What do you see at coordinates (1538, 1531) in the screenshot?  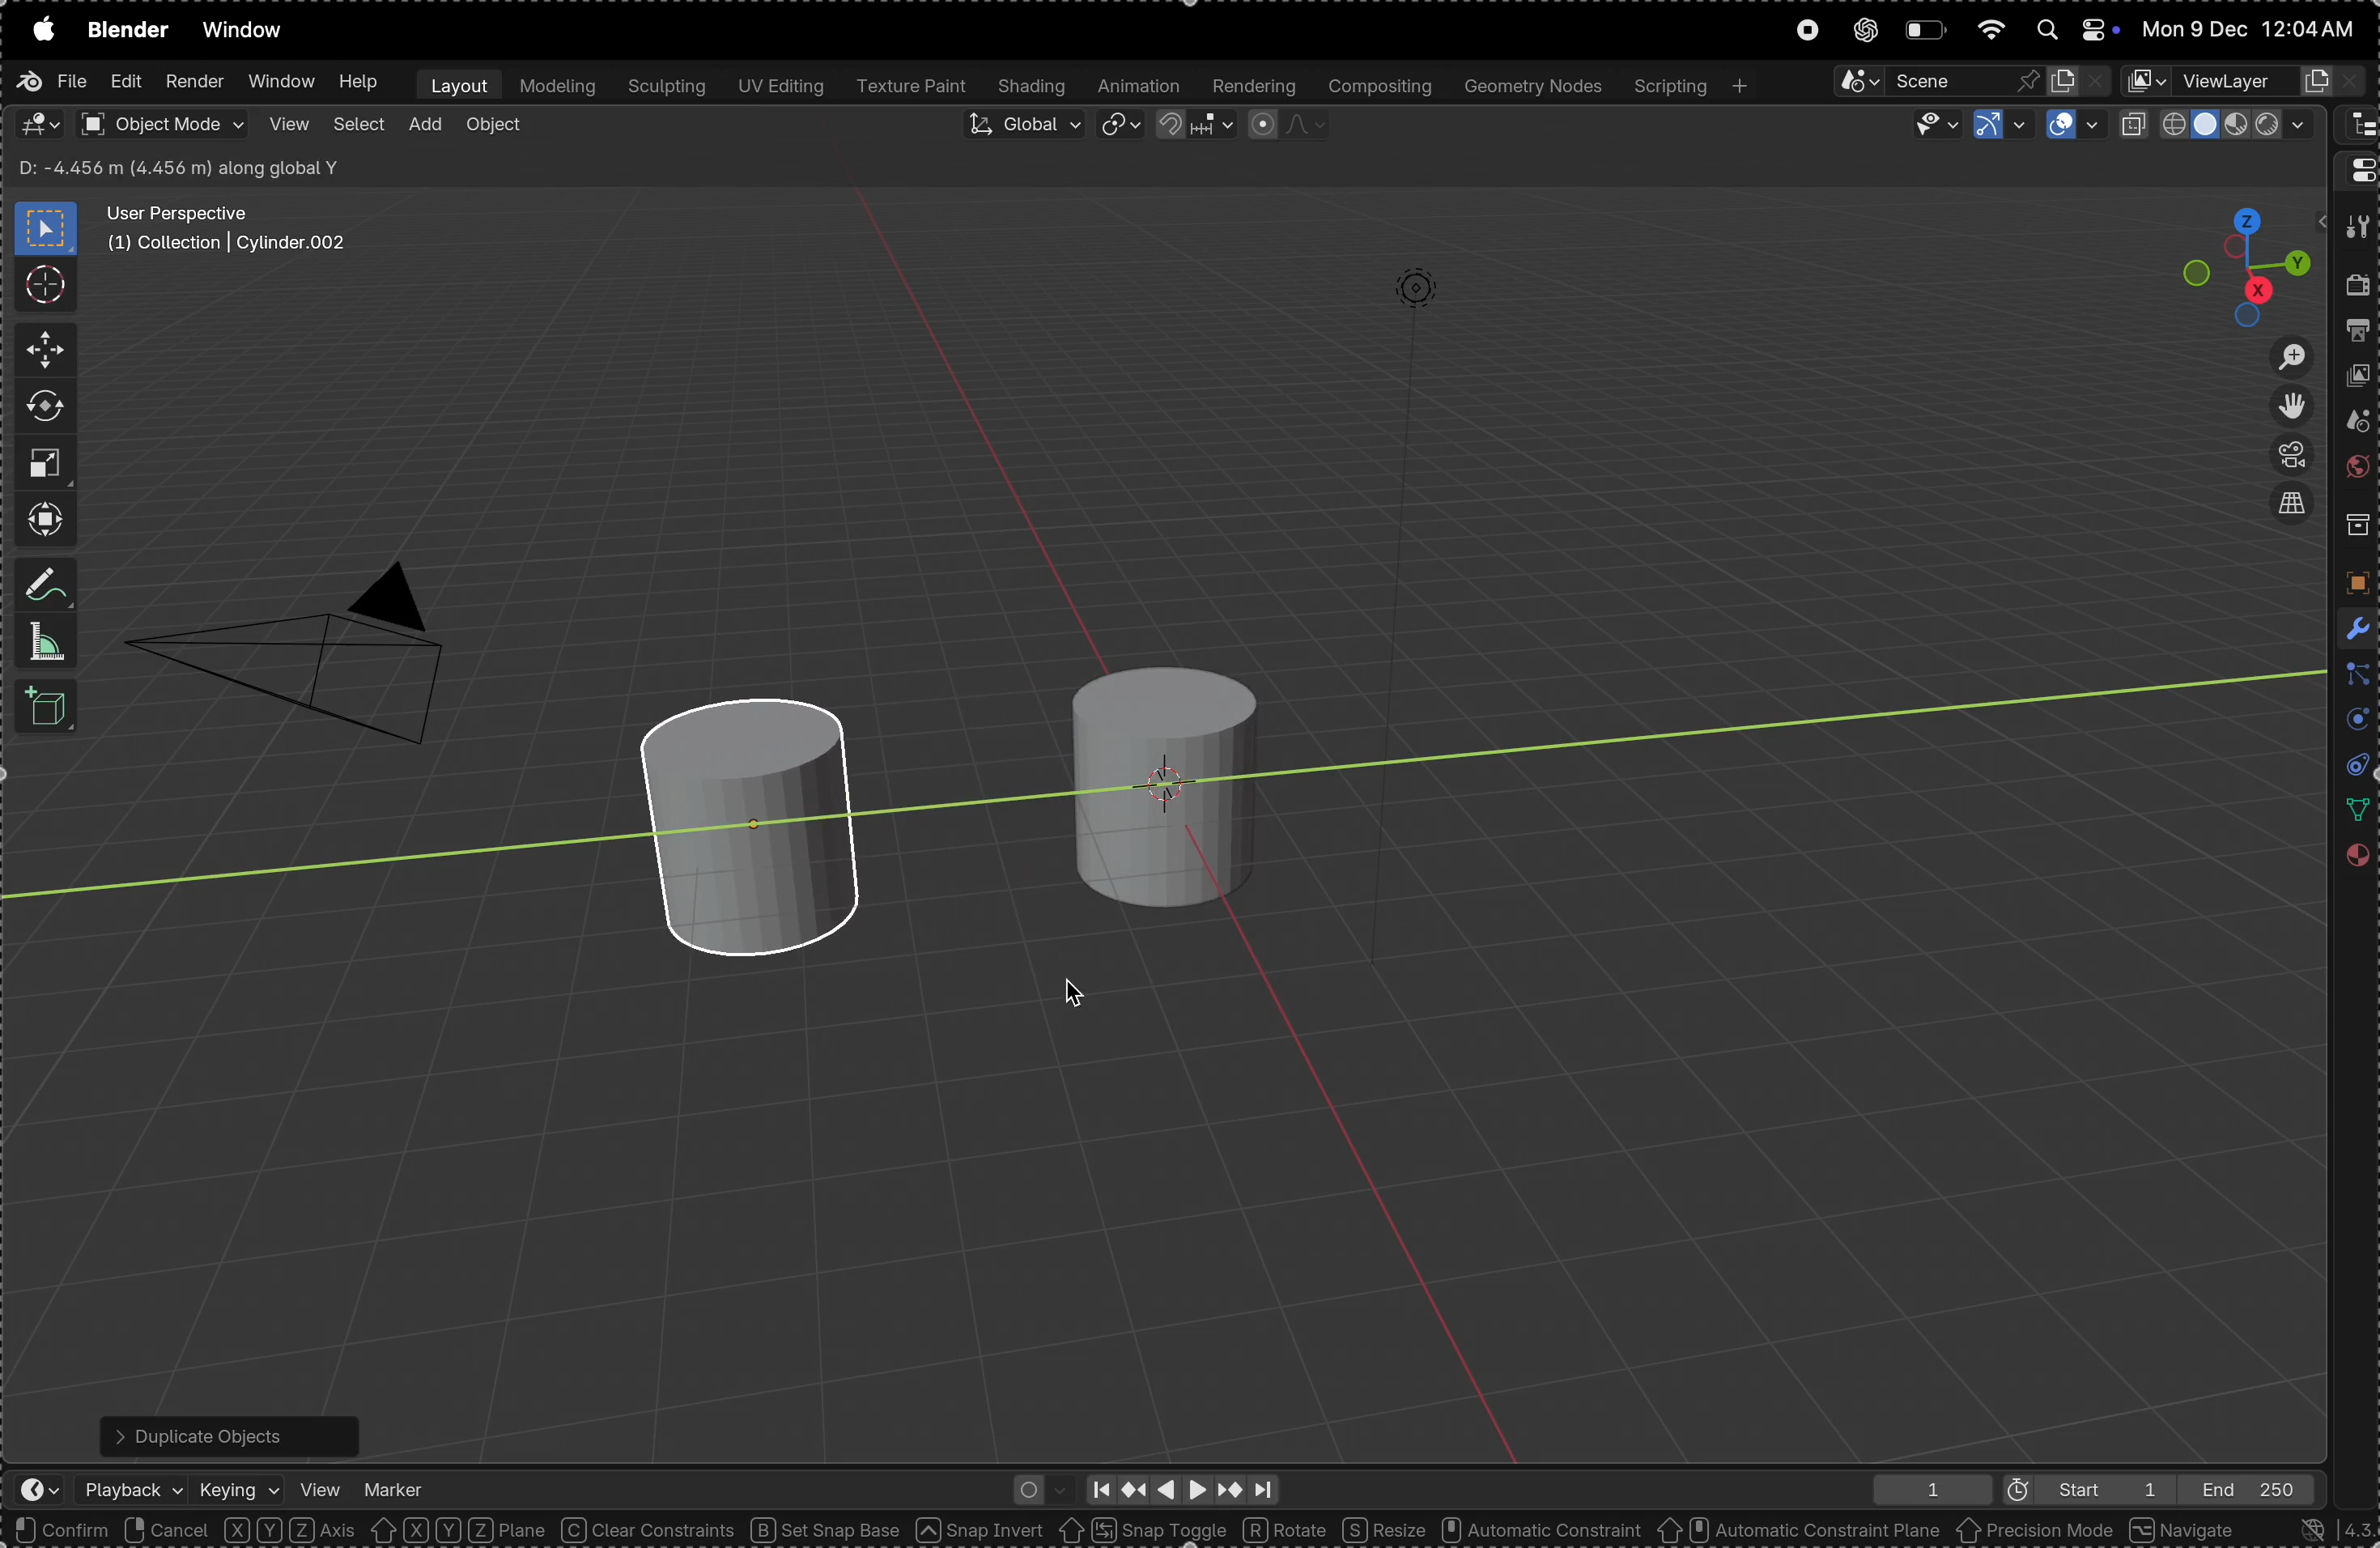 I see `automatic constraint` at bounding box center [1538, 1531].